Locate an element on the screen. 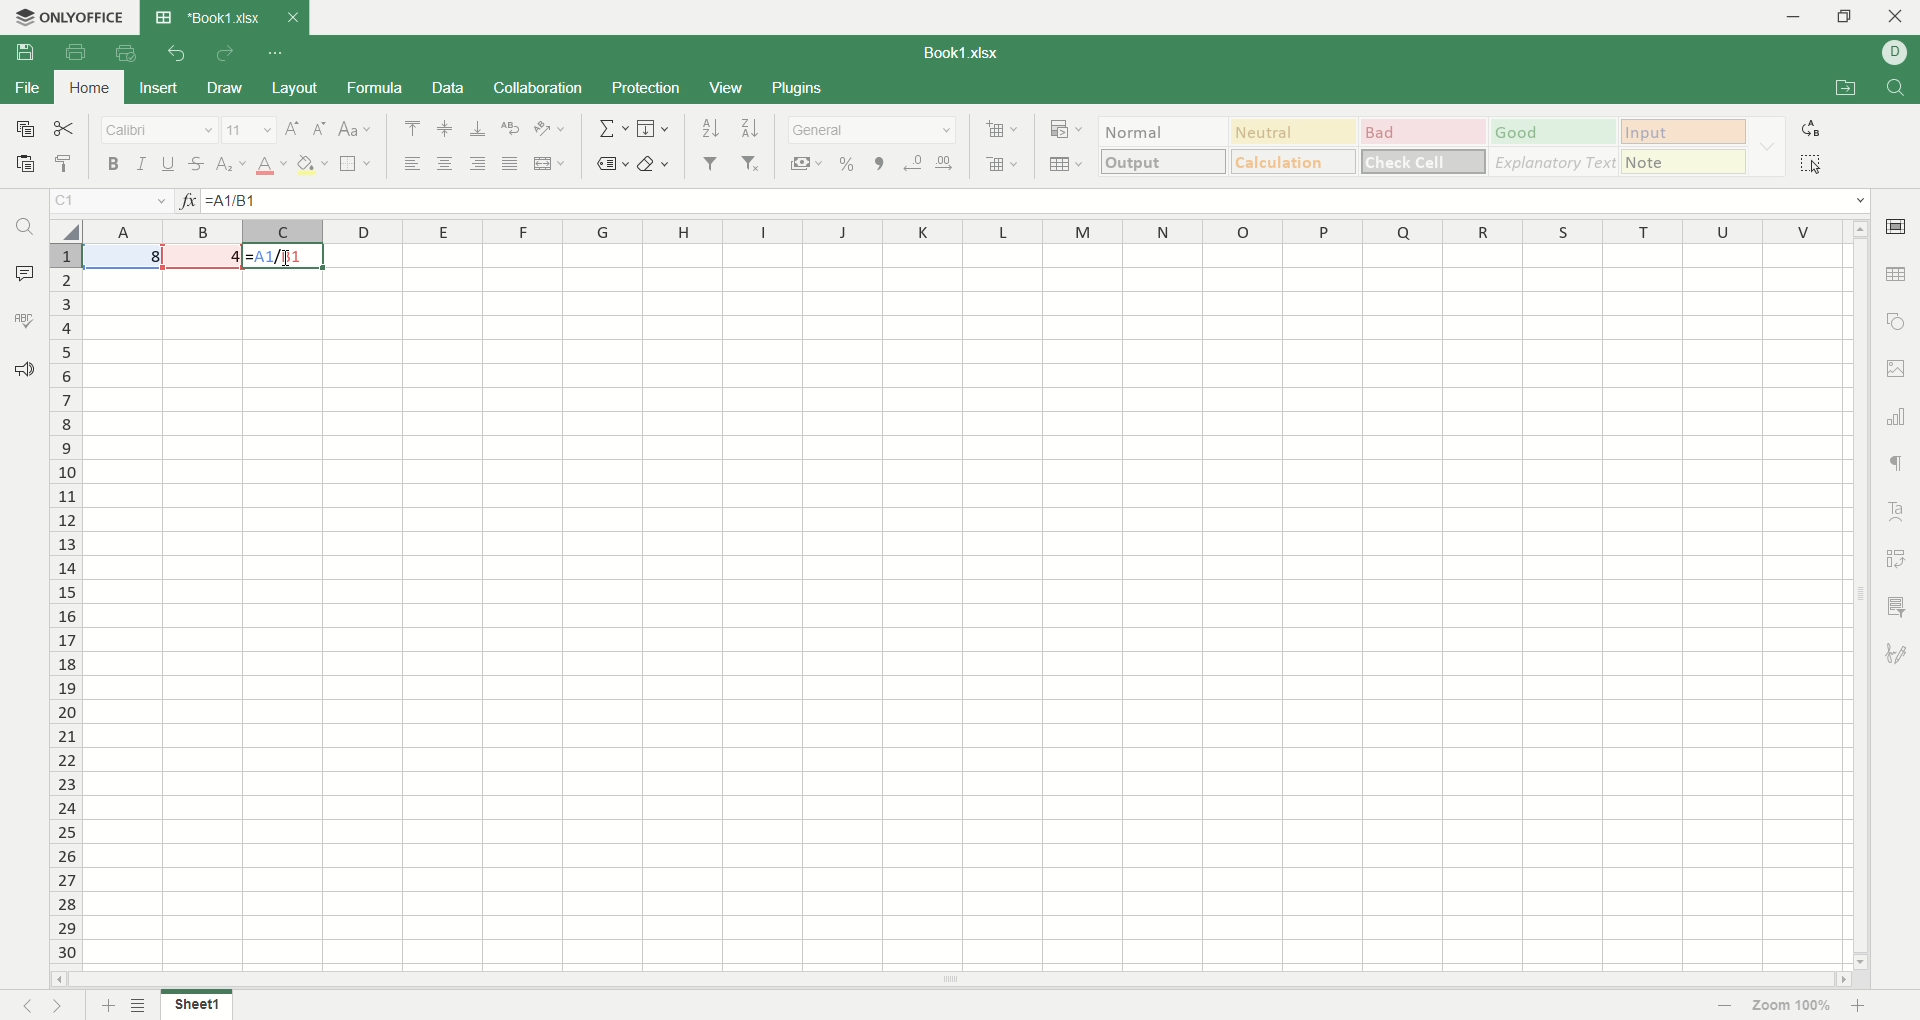  slicer settings is located at coordinates (1897, 608).